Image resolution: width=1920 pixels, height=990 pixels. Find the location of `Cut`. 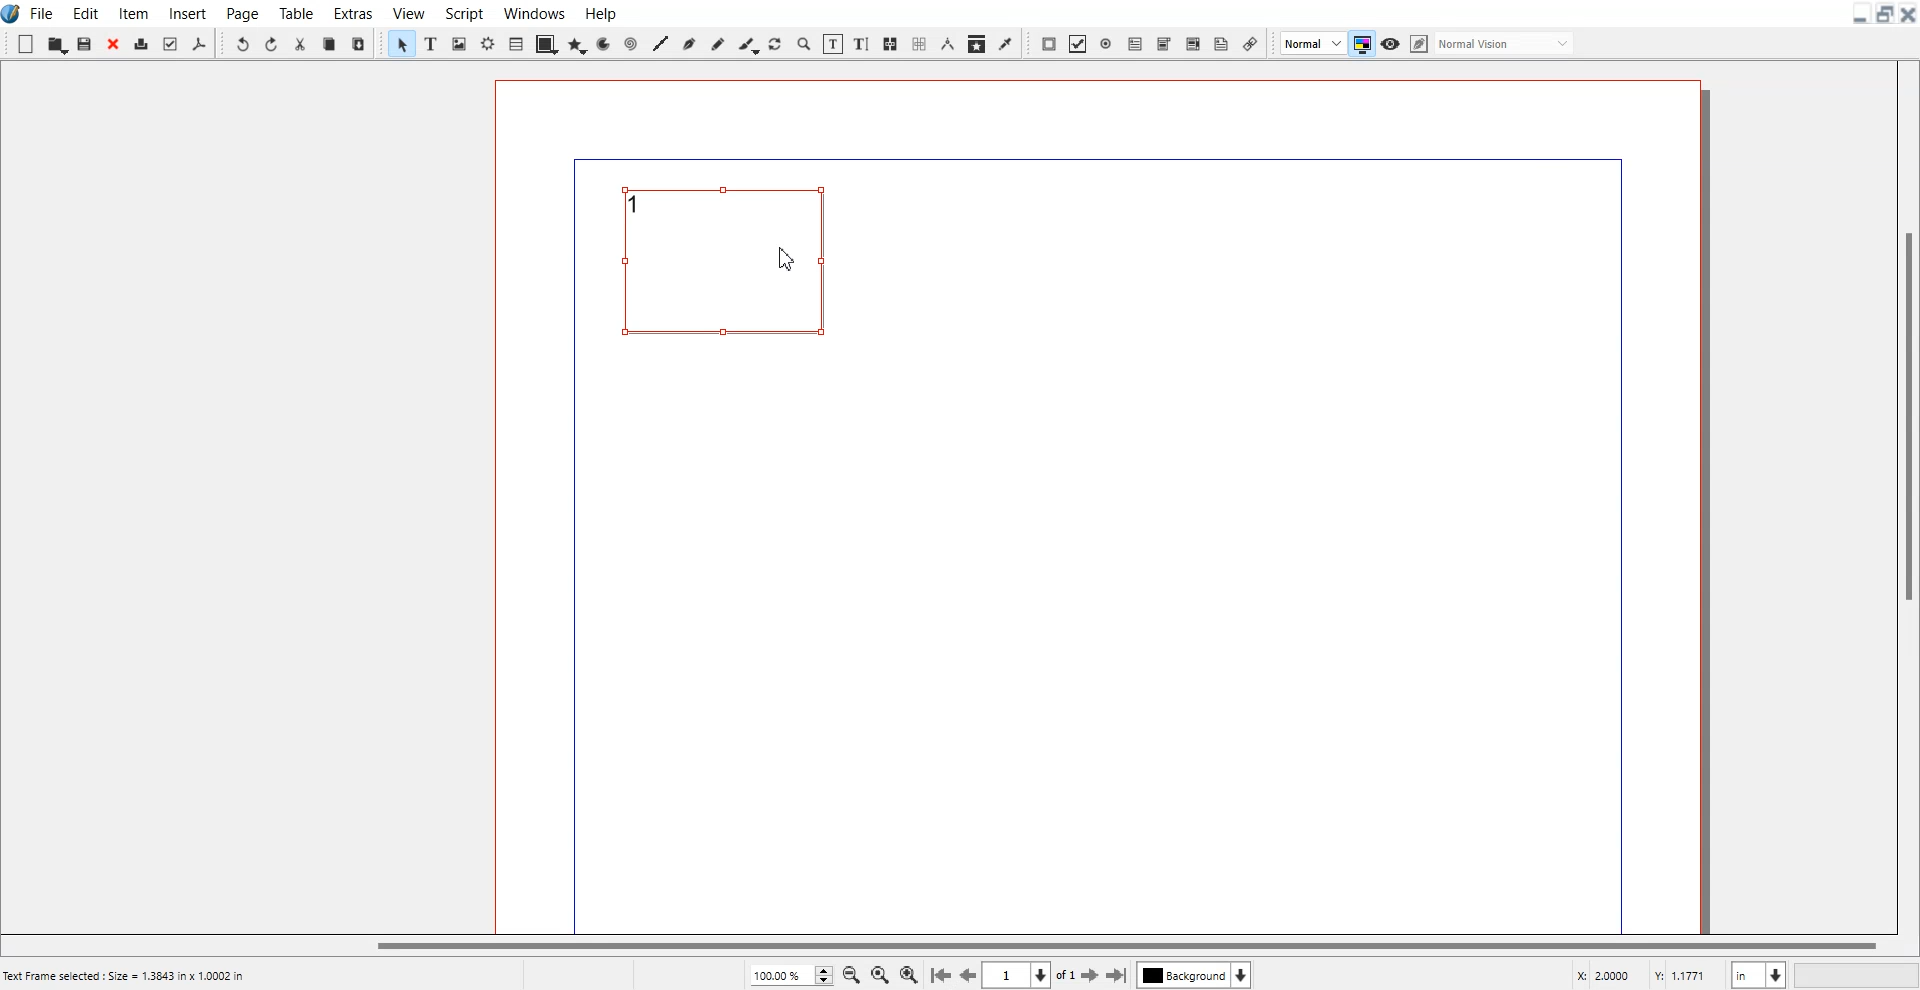

Cut is located at coordinates (301, 42).